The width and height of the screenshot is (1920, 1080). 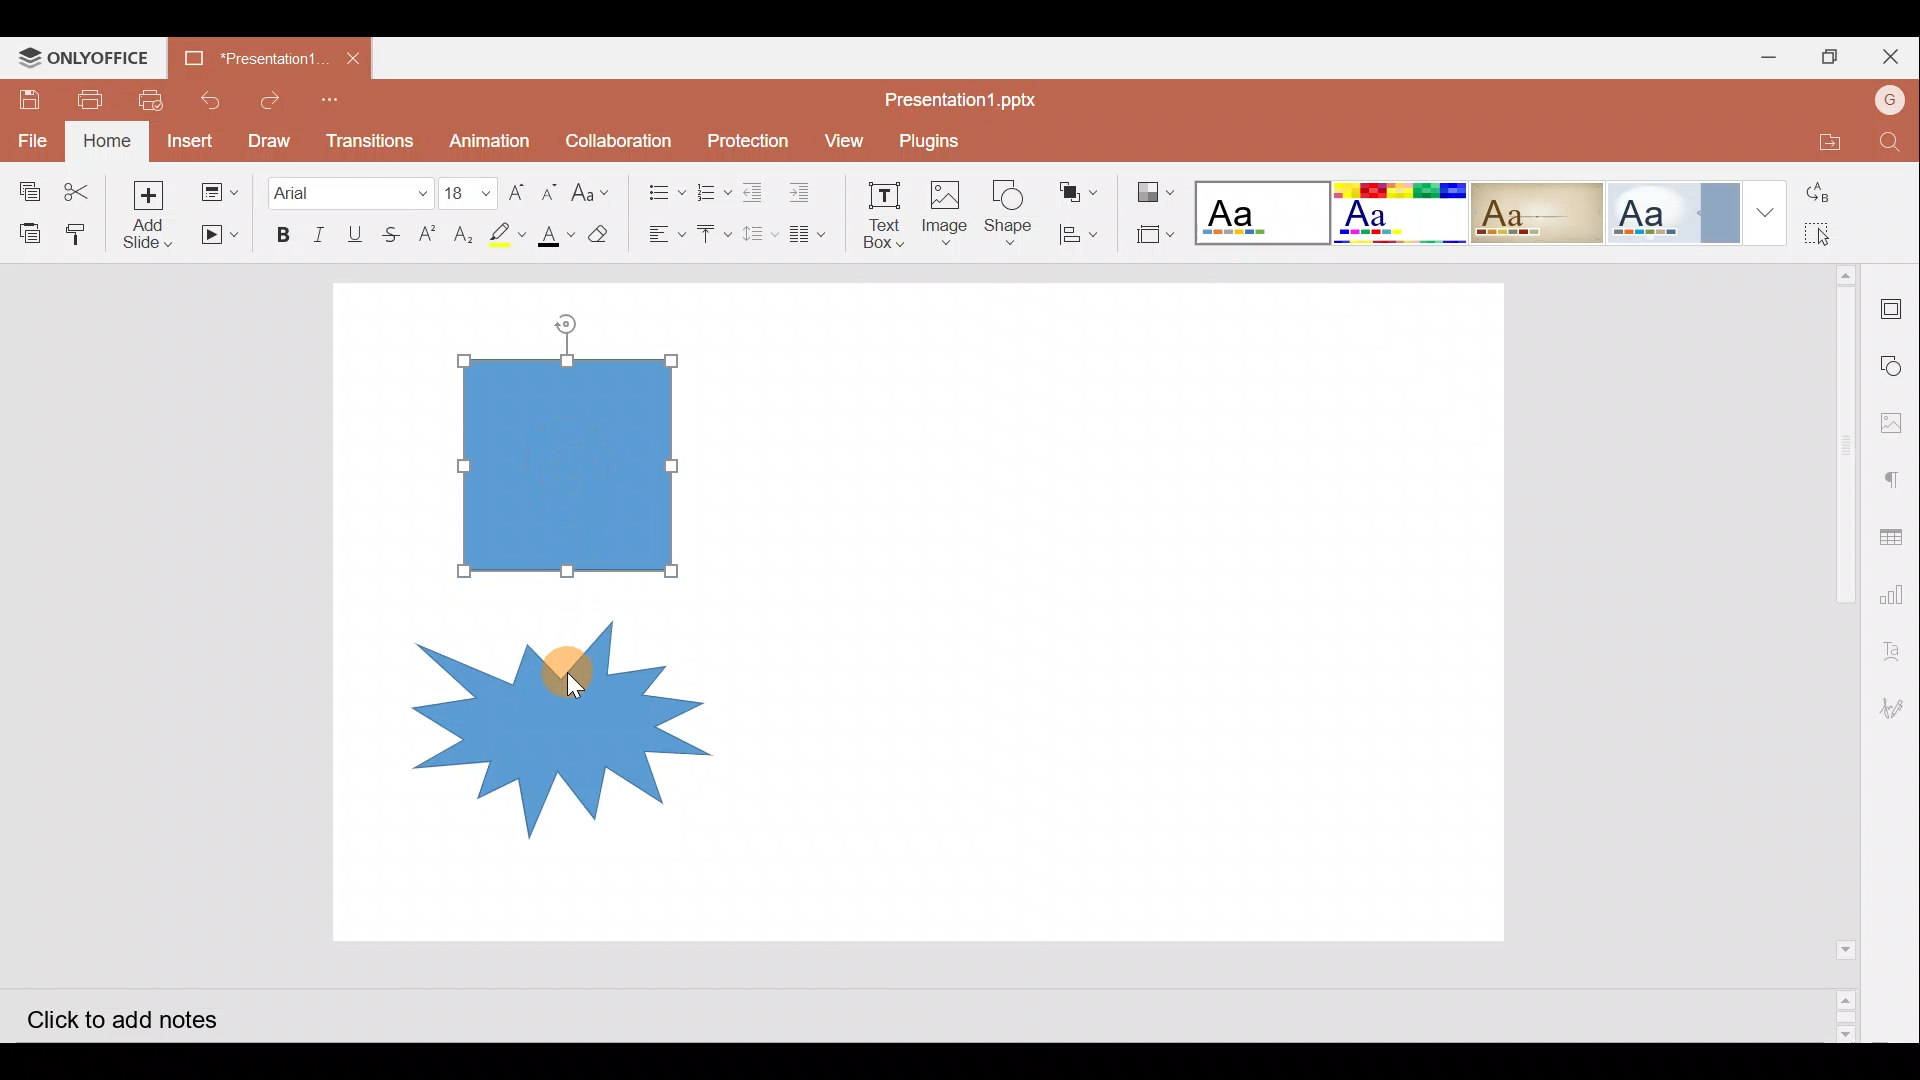 I want to click on Click to add notes, so click(x=139, y=1018).